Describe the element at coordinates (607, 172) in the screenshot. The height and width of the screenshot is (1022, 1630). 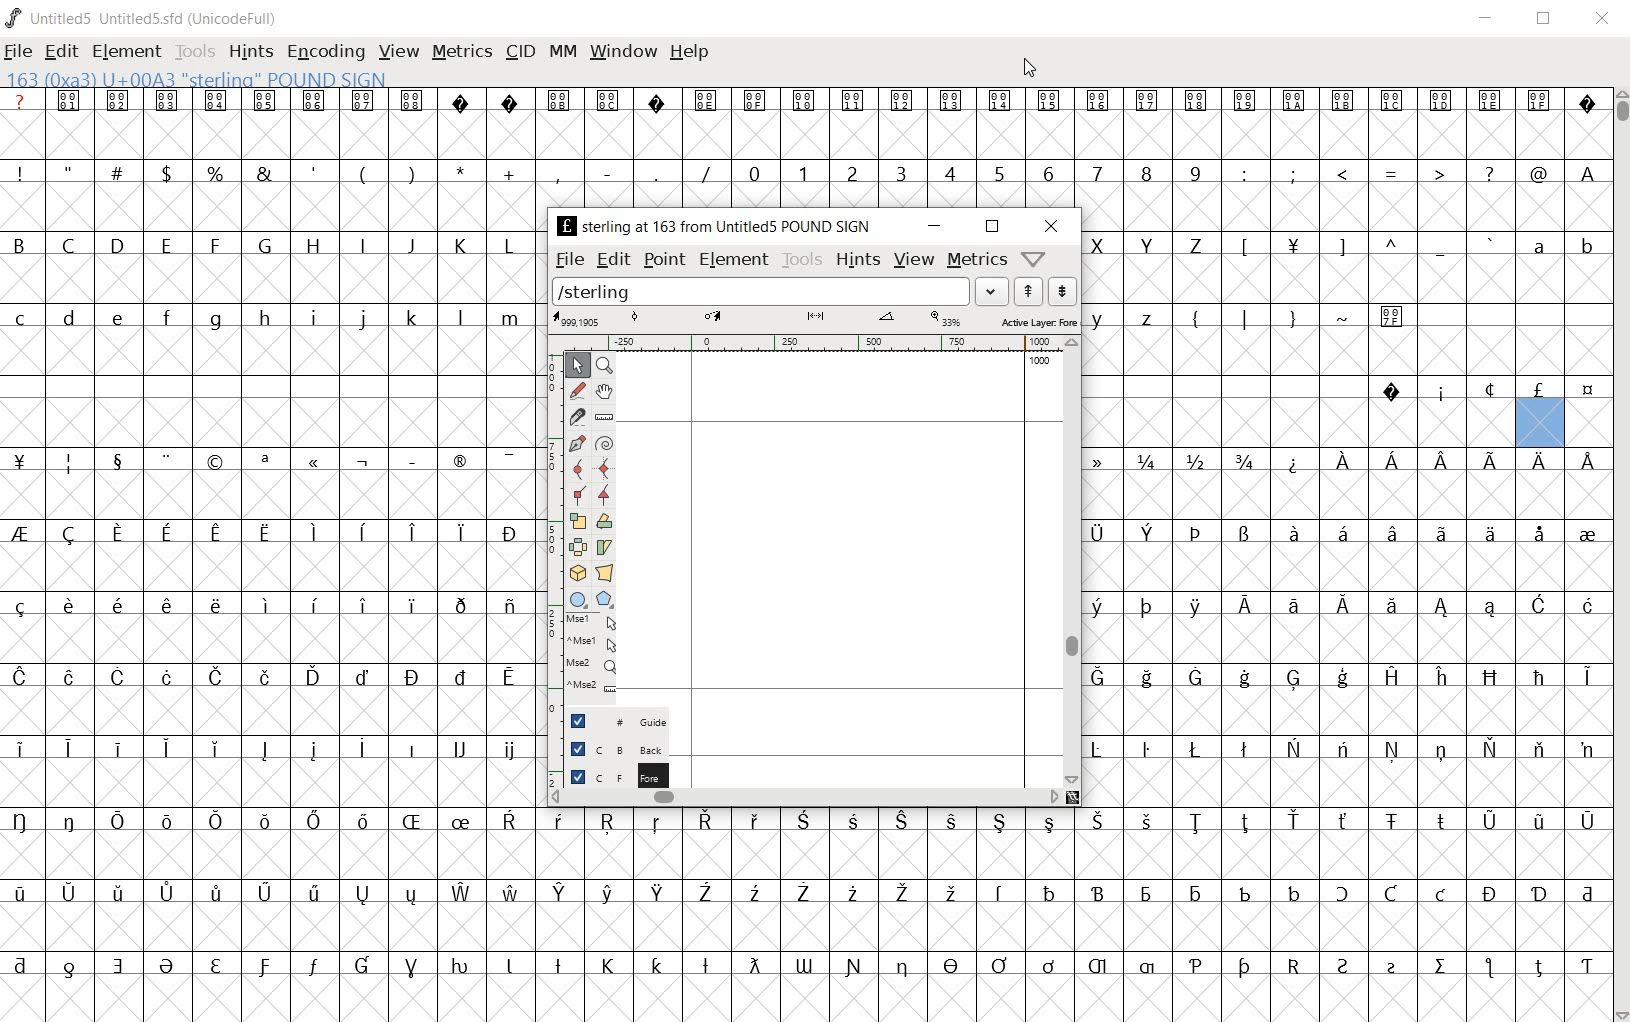
I see `-` at that location.